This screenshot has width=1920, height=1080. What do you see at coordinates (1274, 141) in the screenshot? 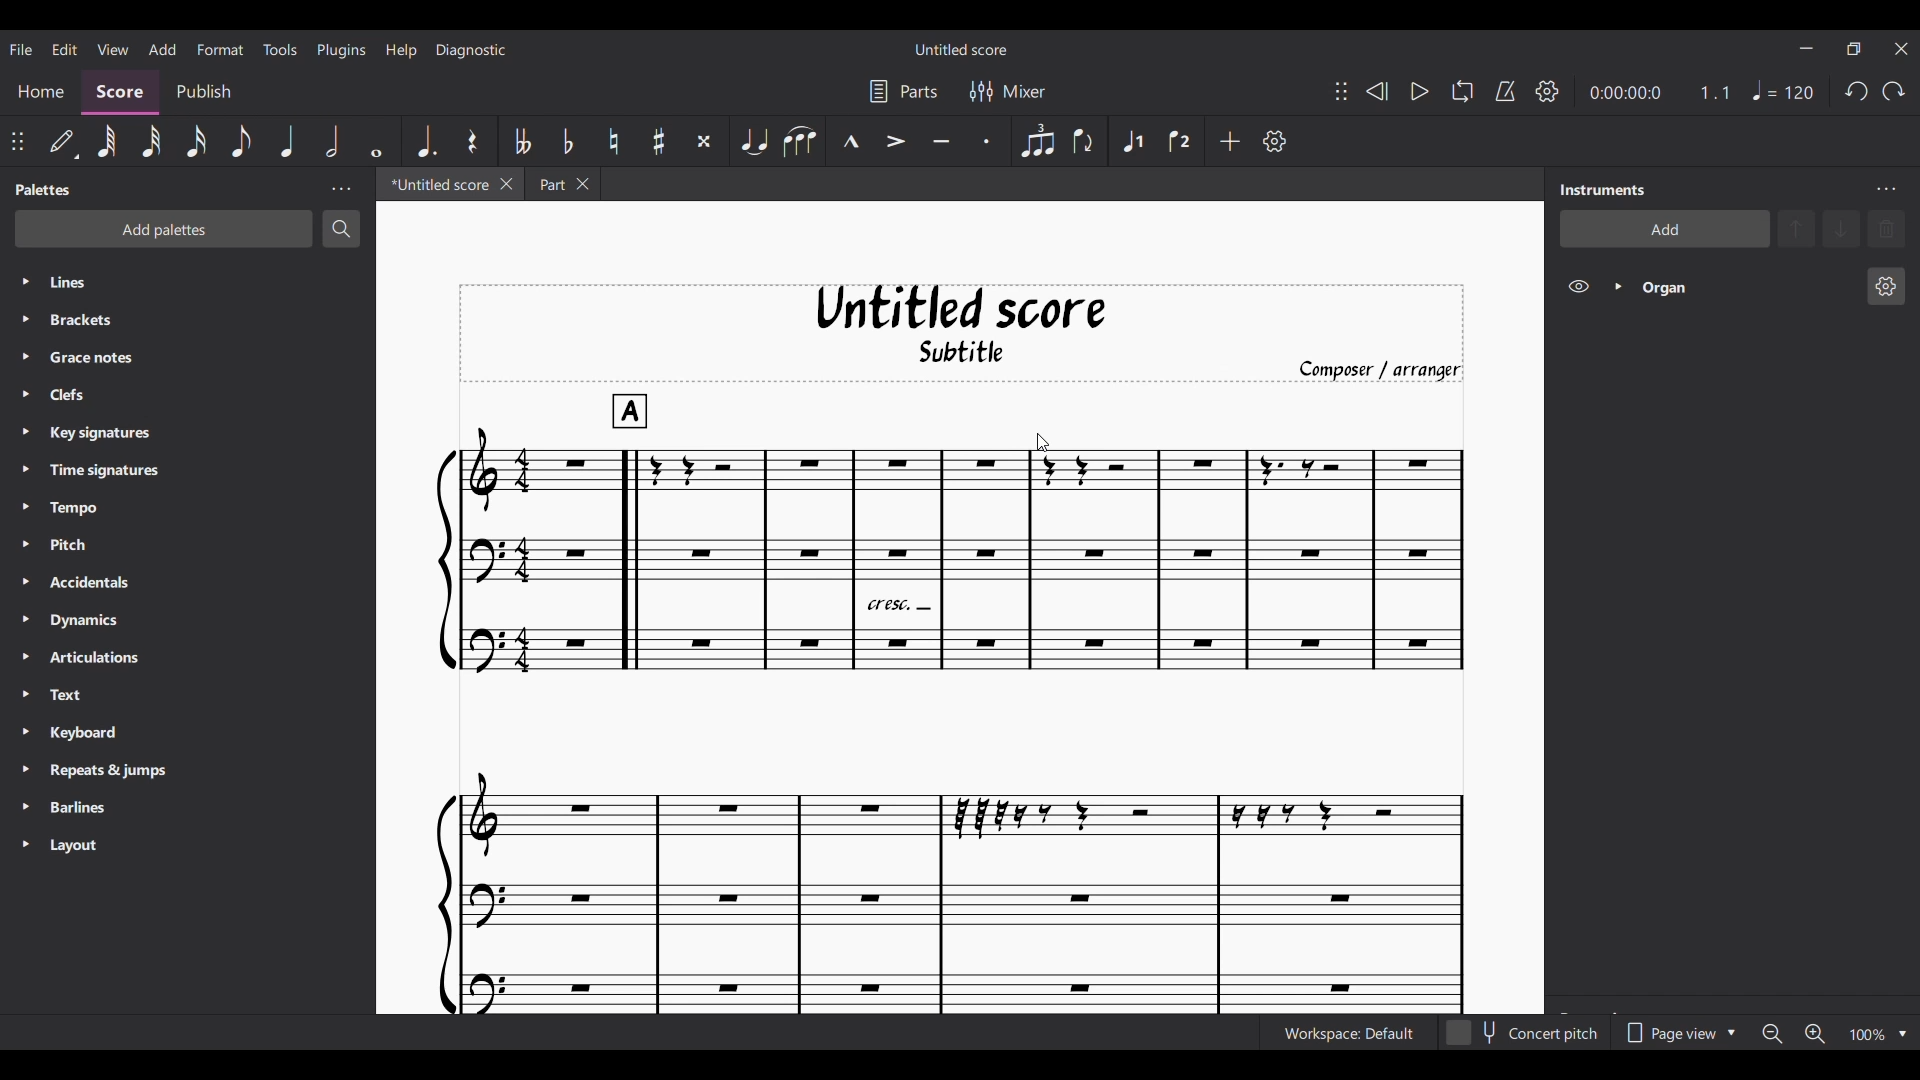
I see `Customize toolbar` at bounding box center [1274, 141].